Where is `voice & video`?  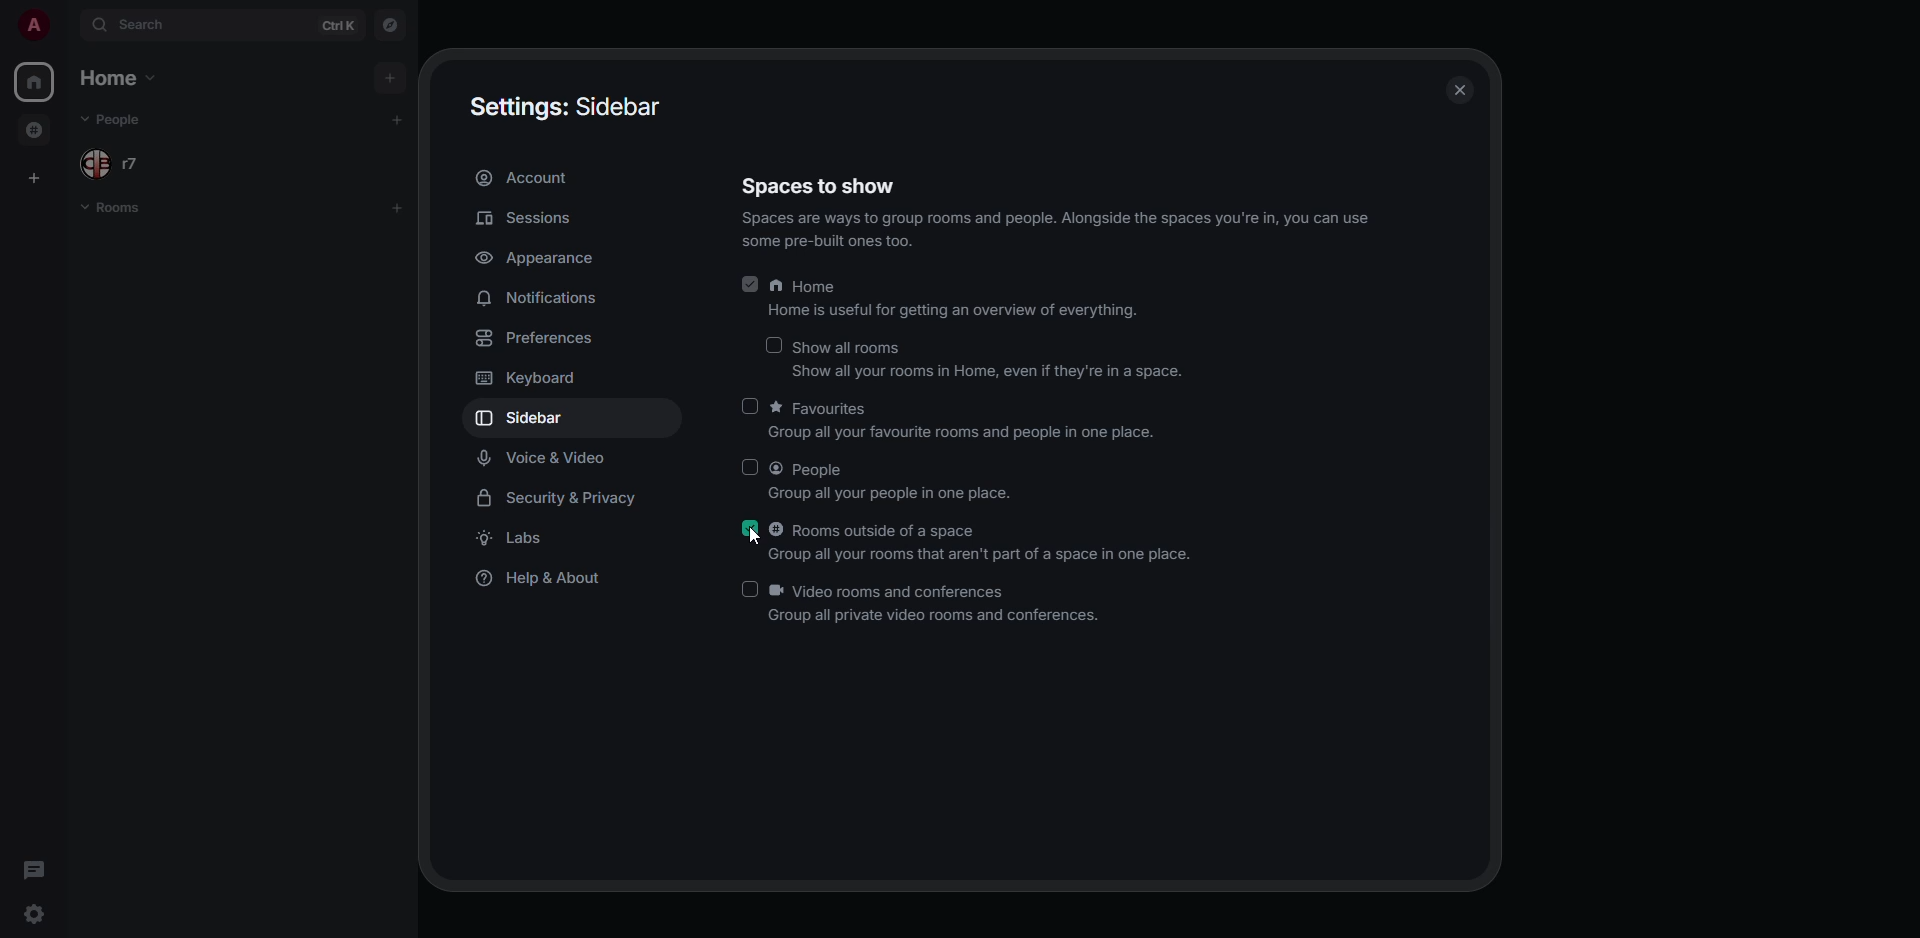 voice & video is located at coordinates (538, 460).